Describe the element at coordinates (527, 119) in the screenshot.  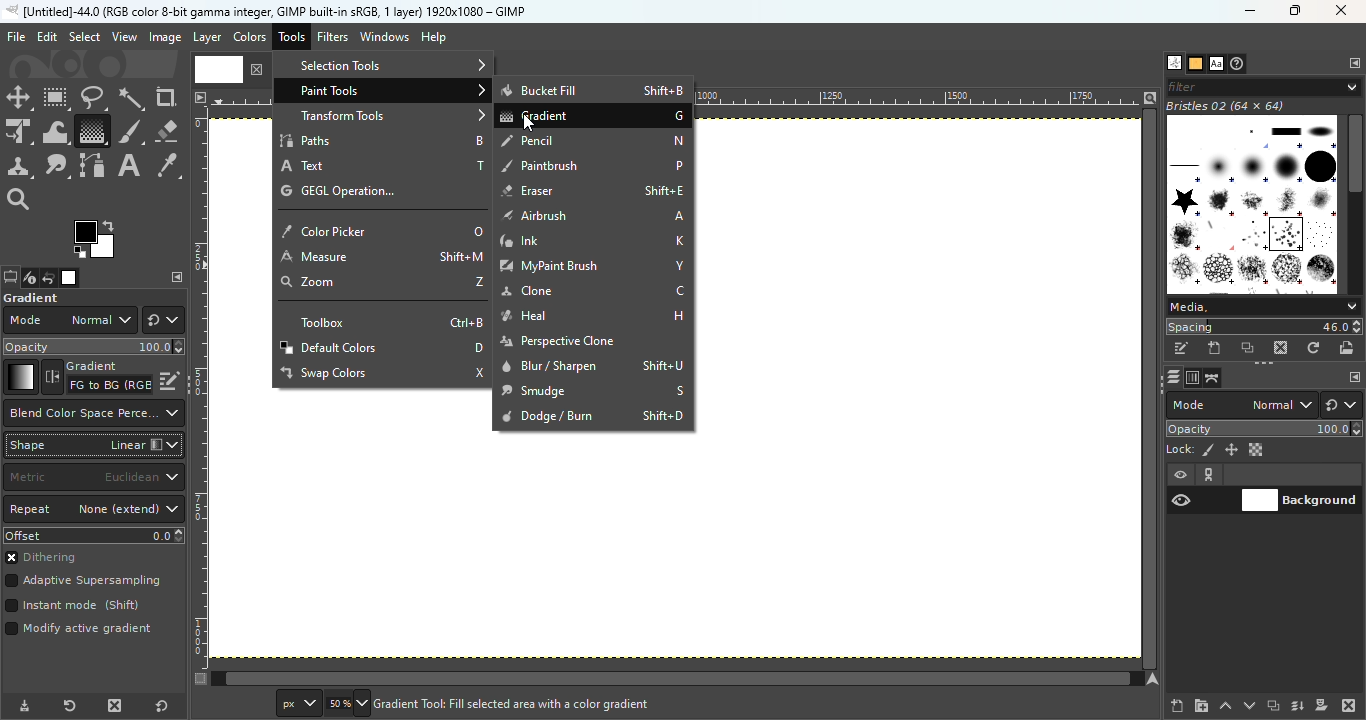
I see `Cursor` at that location.